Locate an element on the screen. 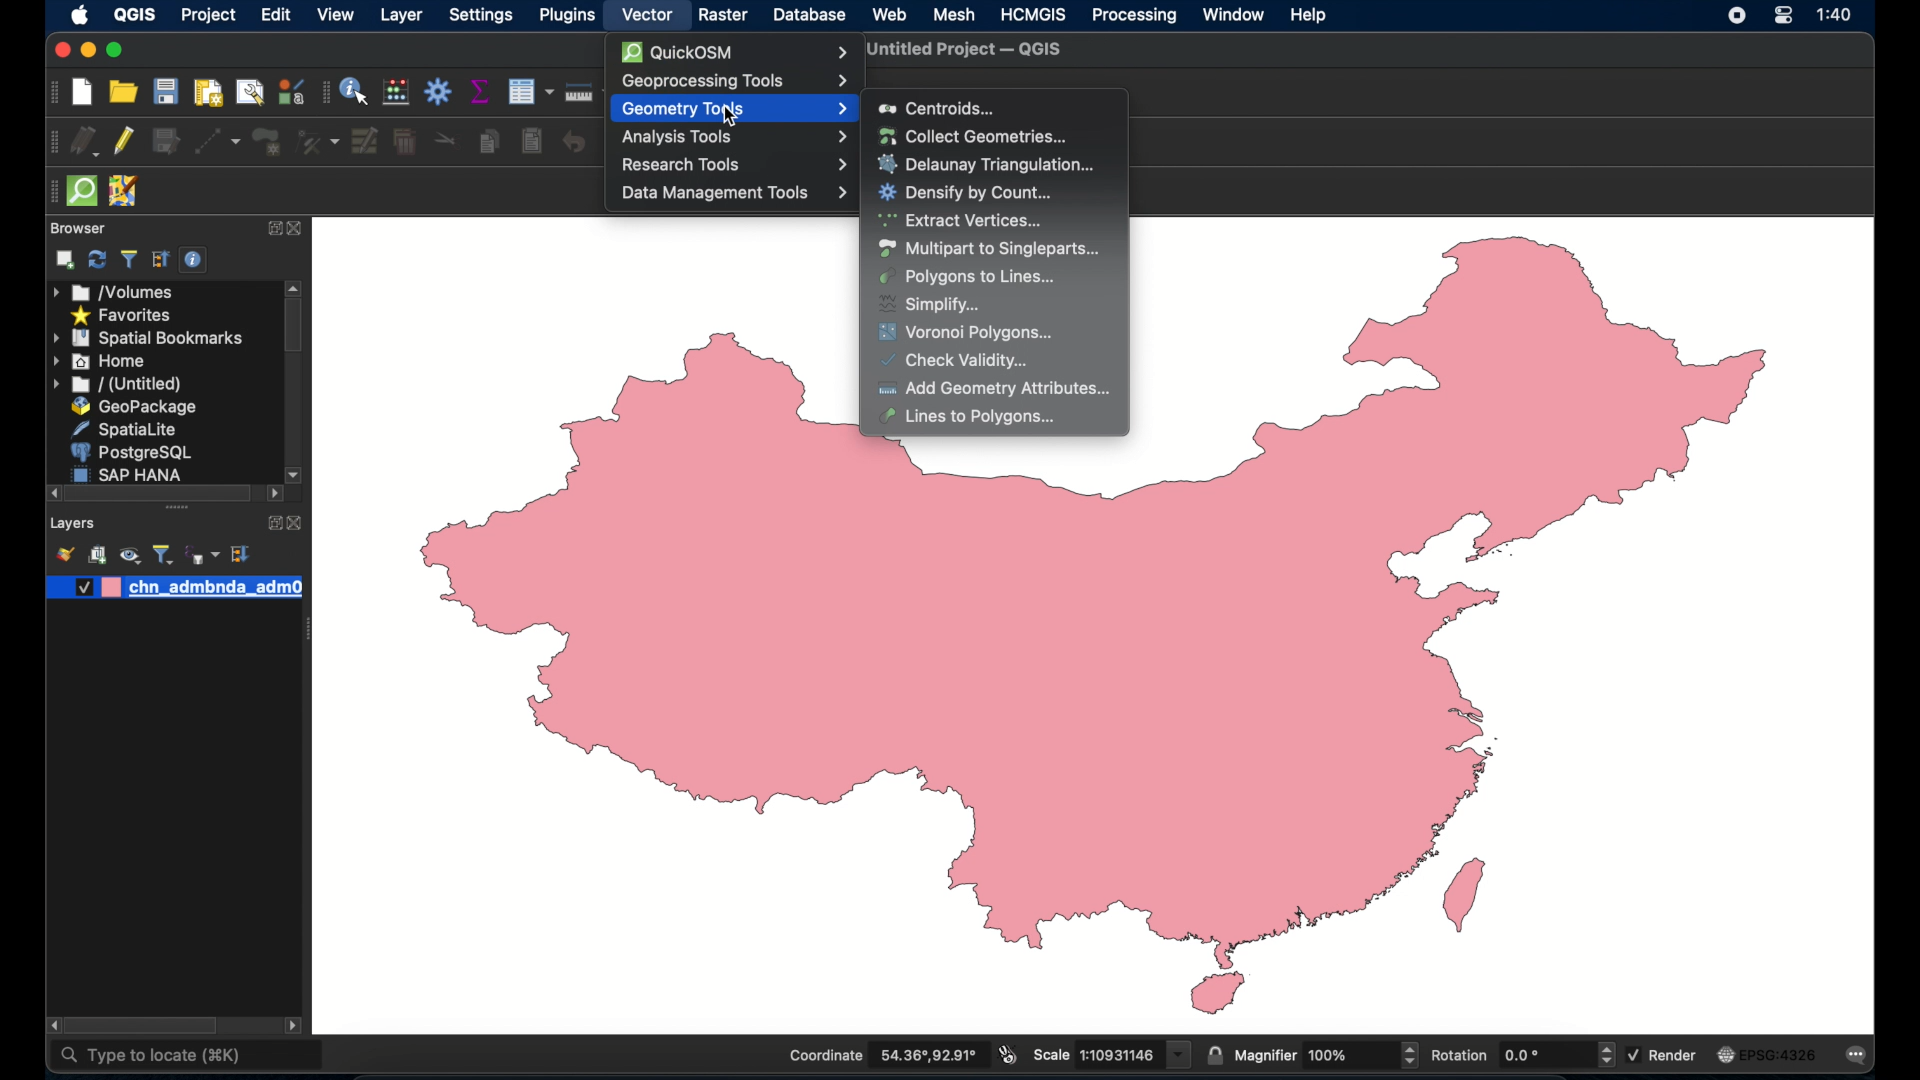 The height and width of the screenshot is (1080, 1920). QGIS is located at coordinates (133, 15).